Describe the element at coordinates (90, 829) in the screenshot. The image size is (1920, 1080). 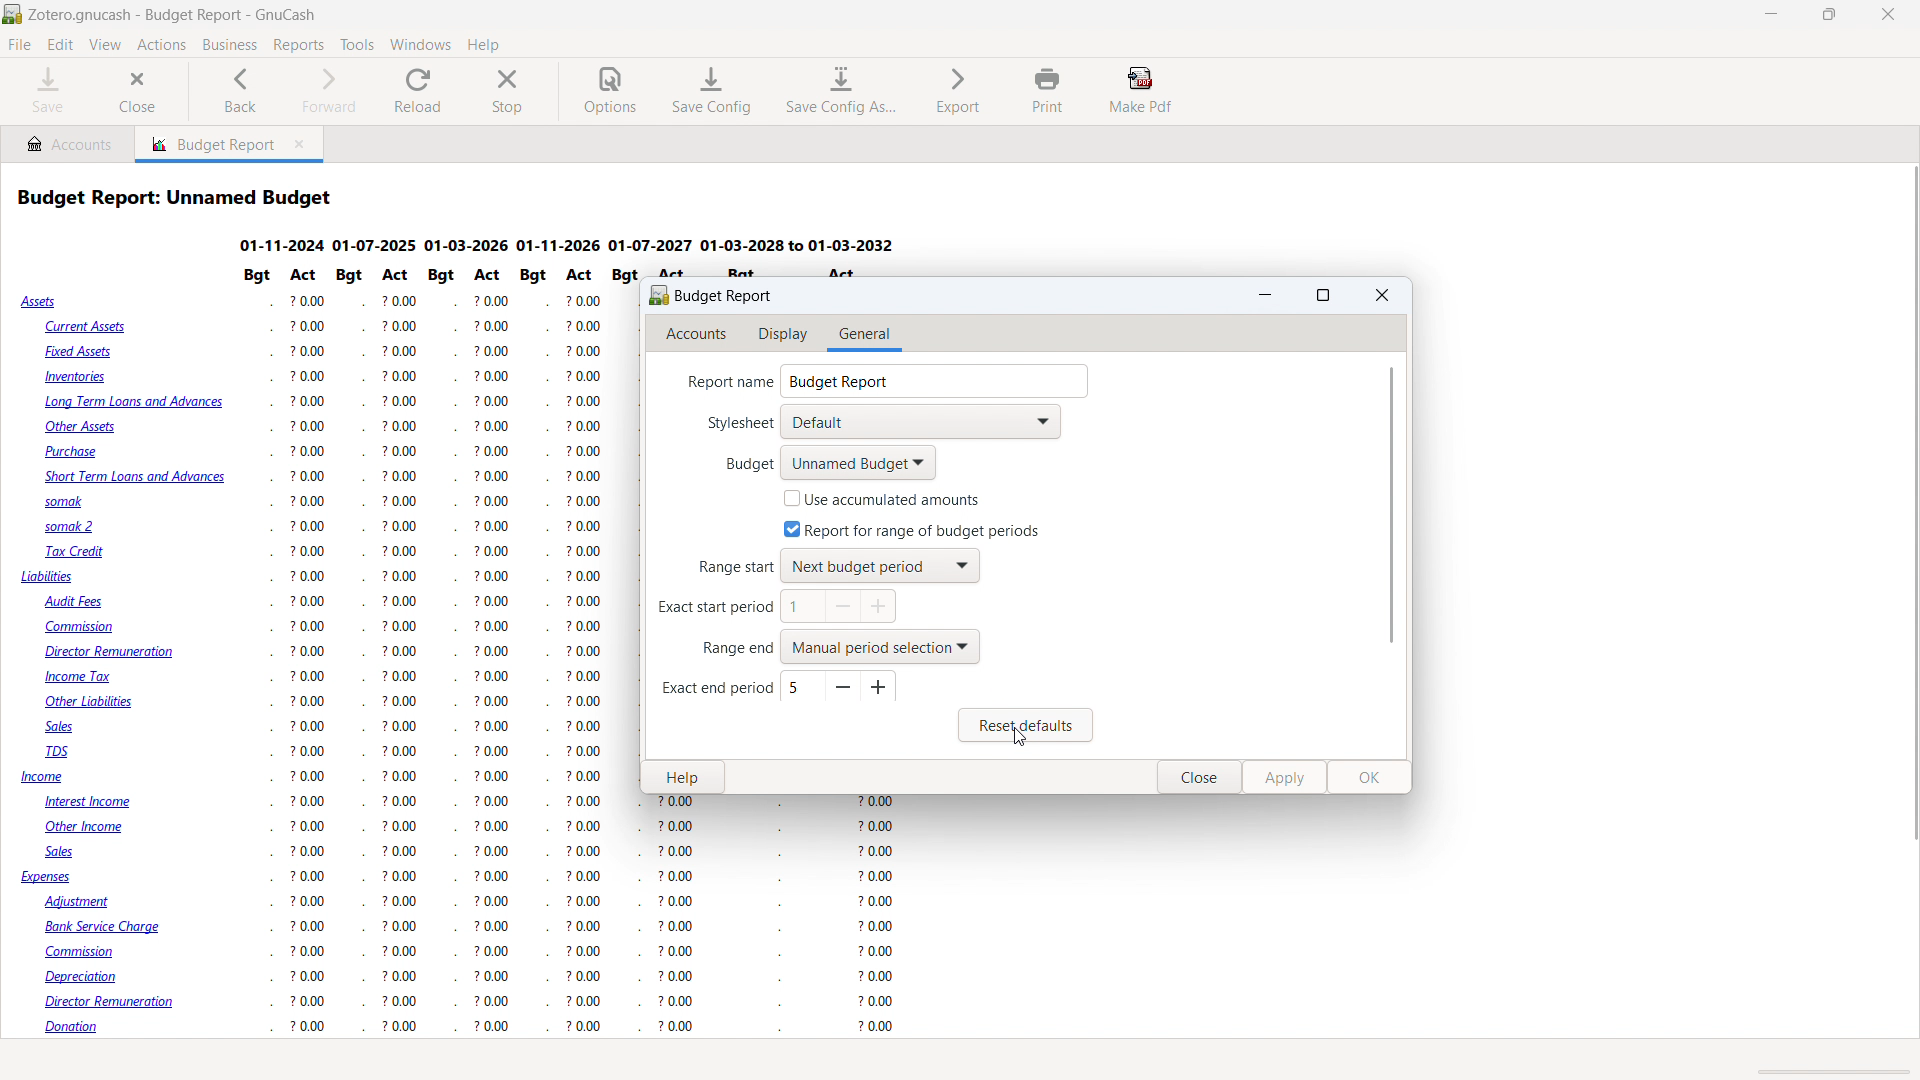
I see `Other Income` at that location.